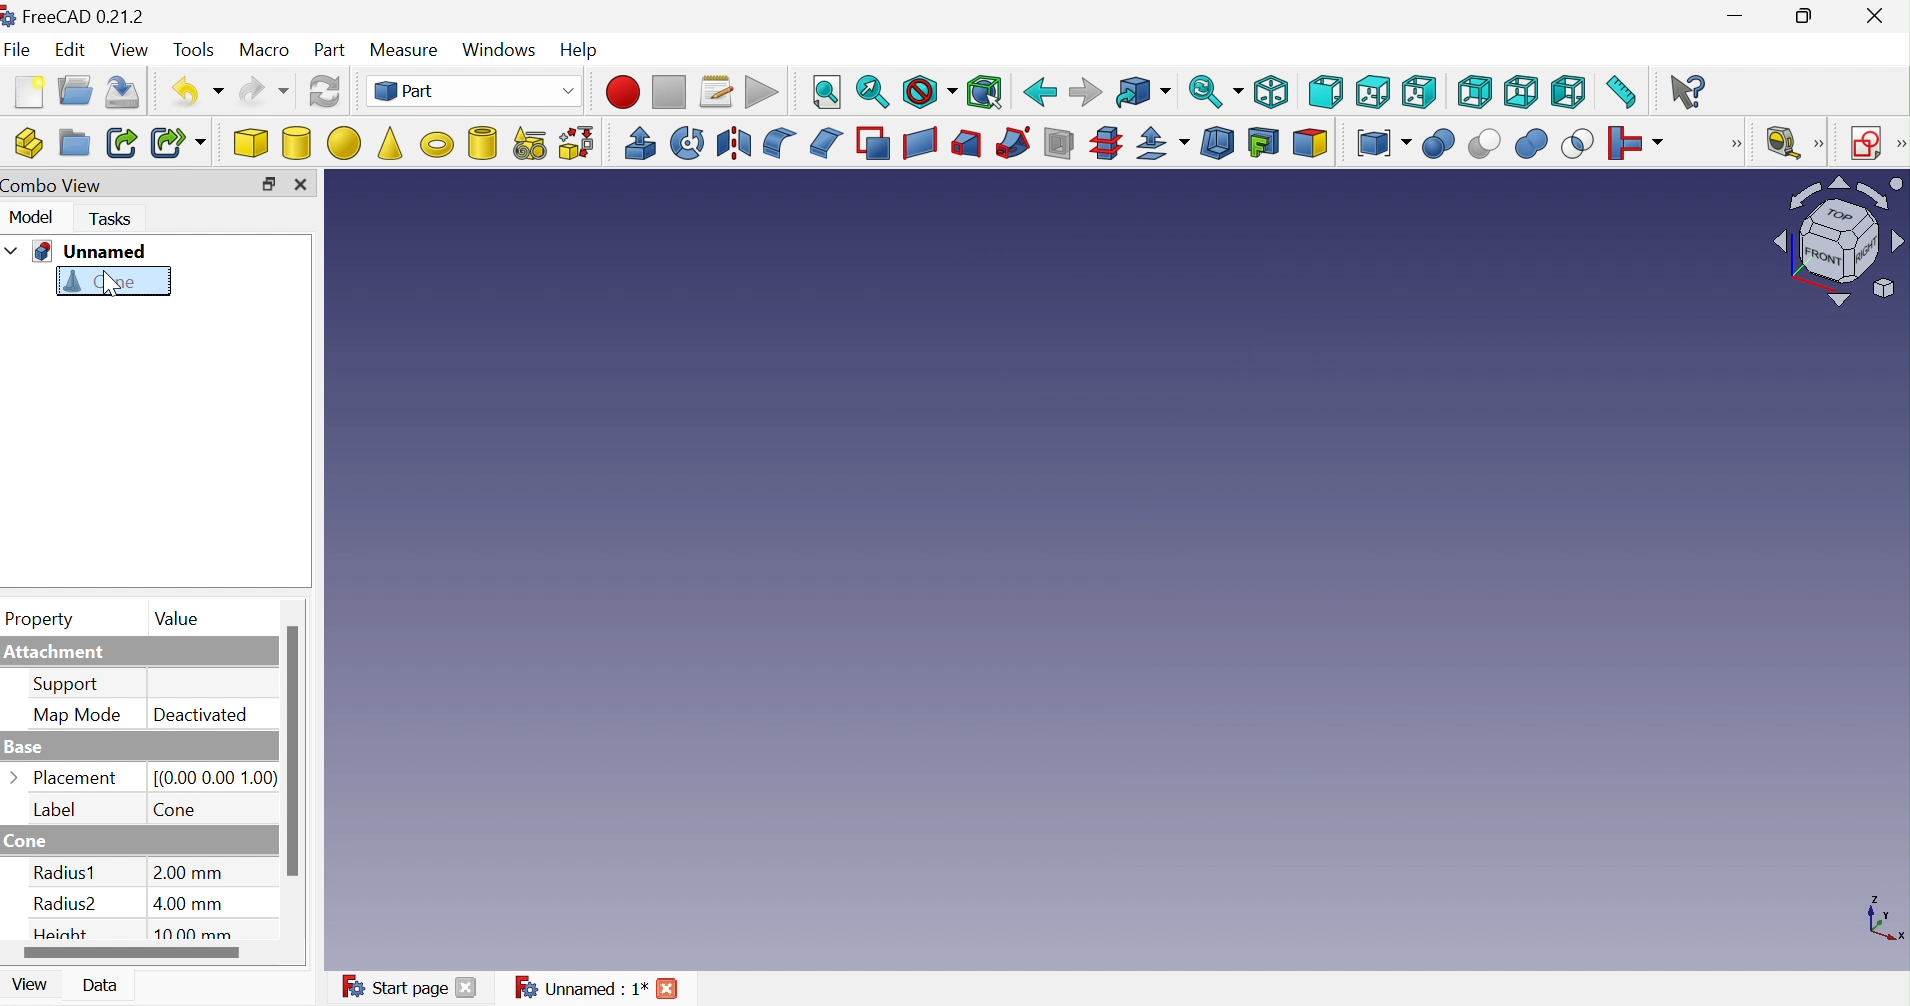 The width and height of the screenshot is (1910, 1006). Describe the element at coordinates (1624, 92) in the screenshot. I see `Measure distance` at that location.